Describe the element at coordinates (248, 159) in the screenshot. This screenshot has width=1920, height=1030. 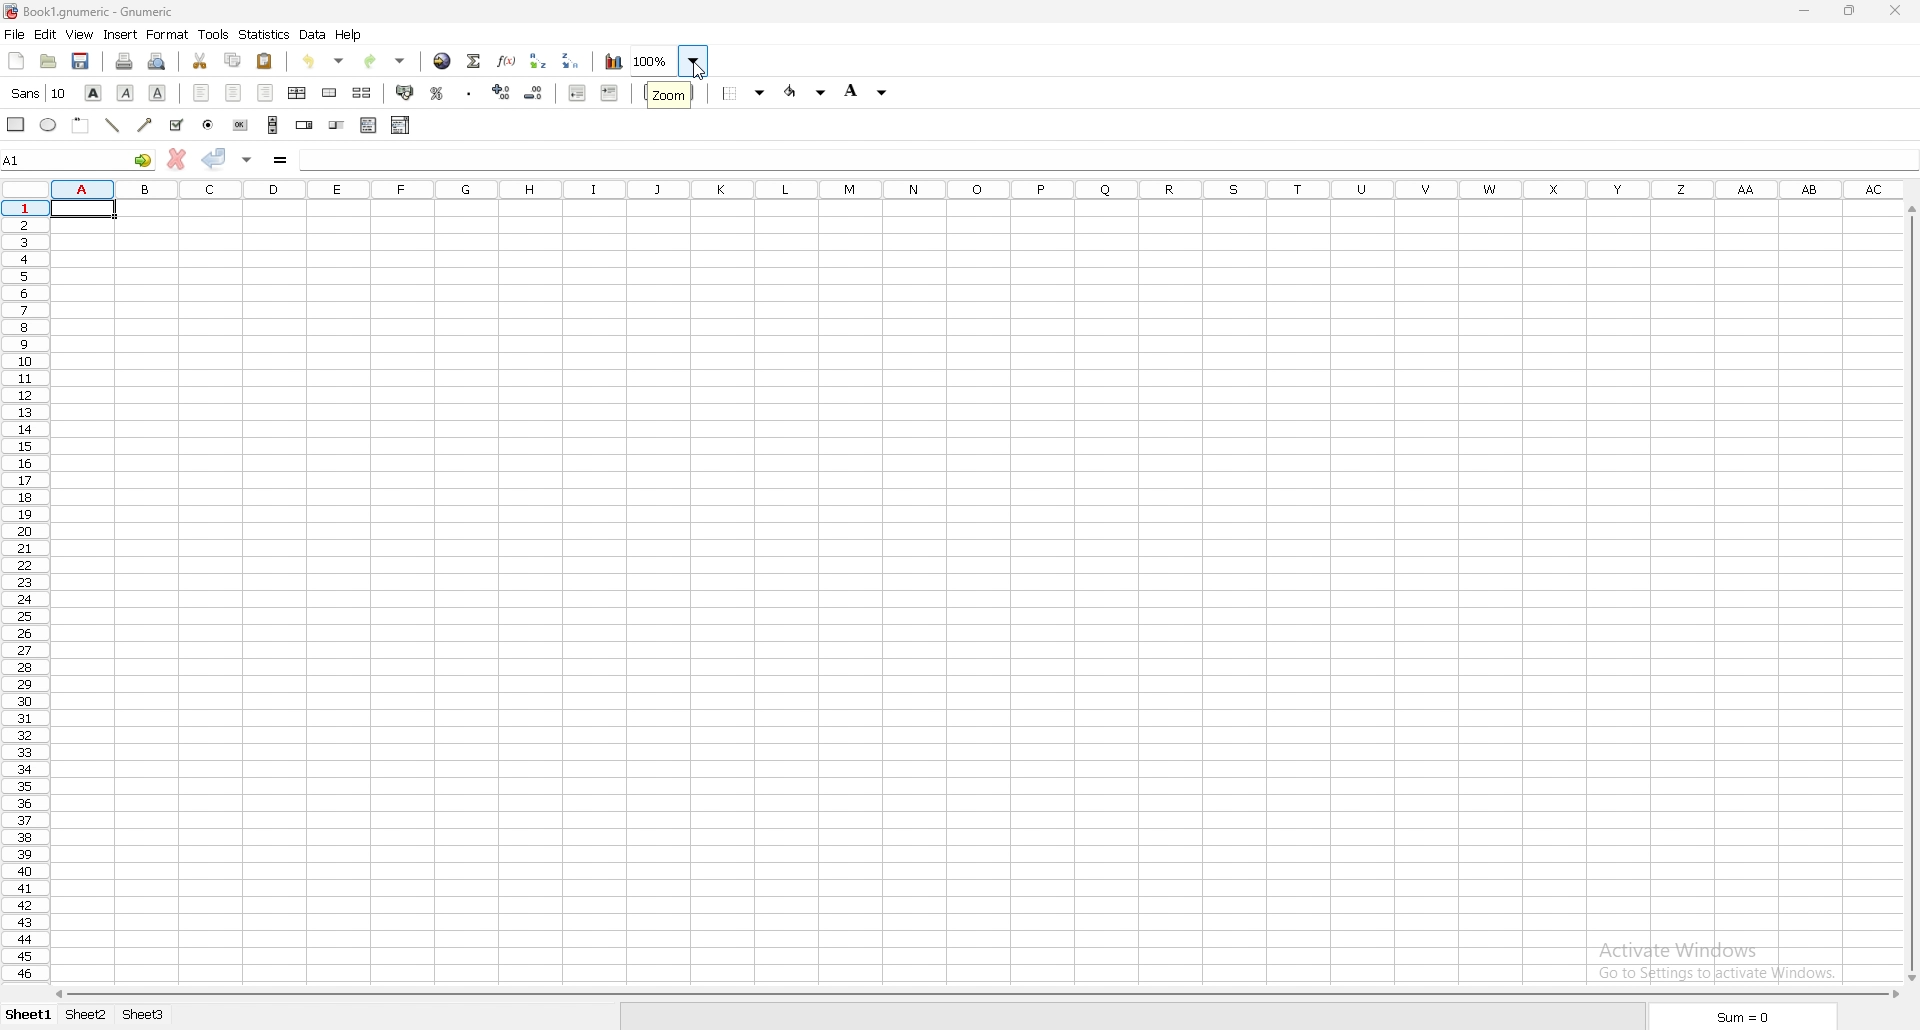
I see `accept changes in multiple cells` at that location.